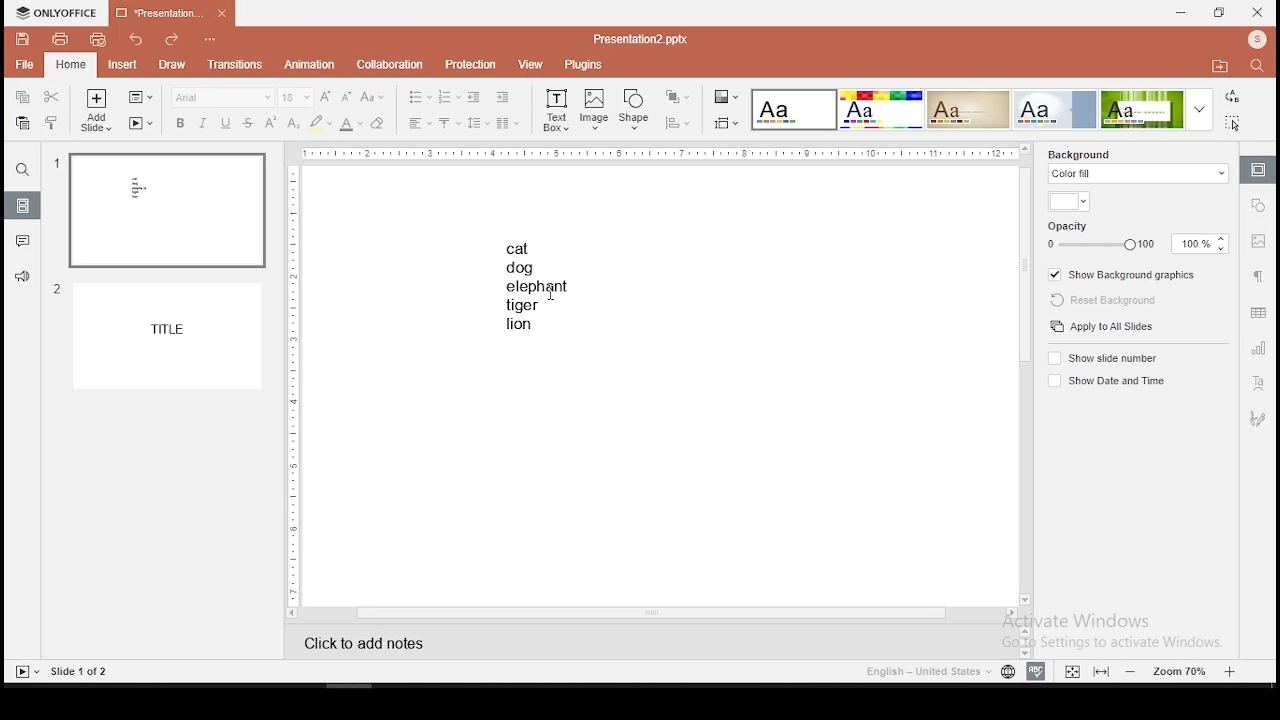  What do you see at coordinates (266, 122) in the screenshot?
I see `superscript` at bounding box center [266, 122].